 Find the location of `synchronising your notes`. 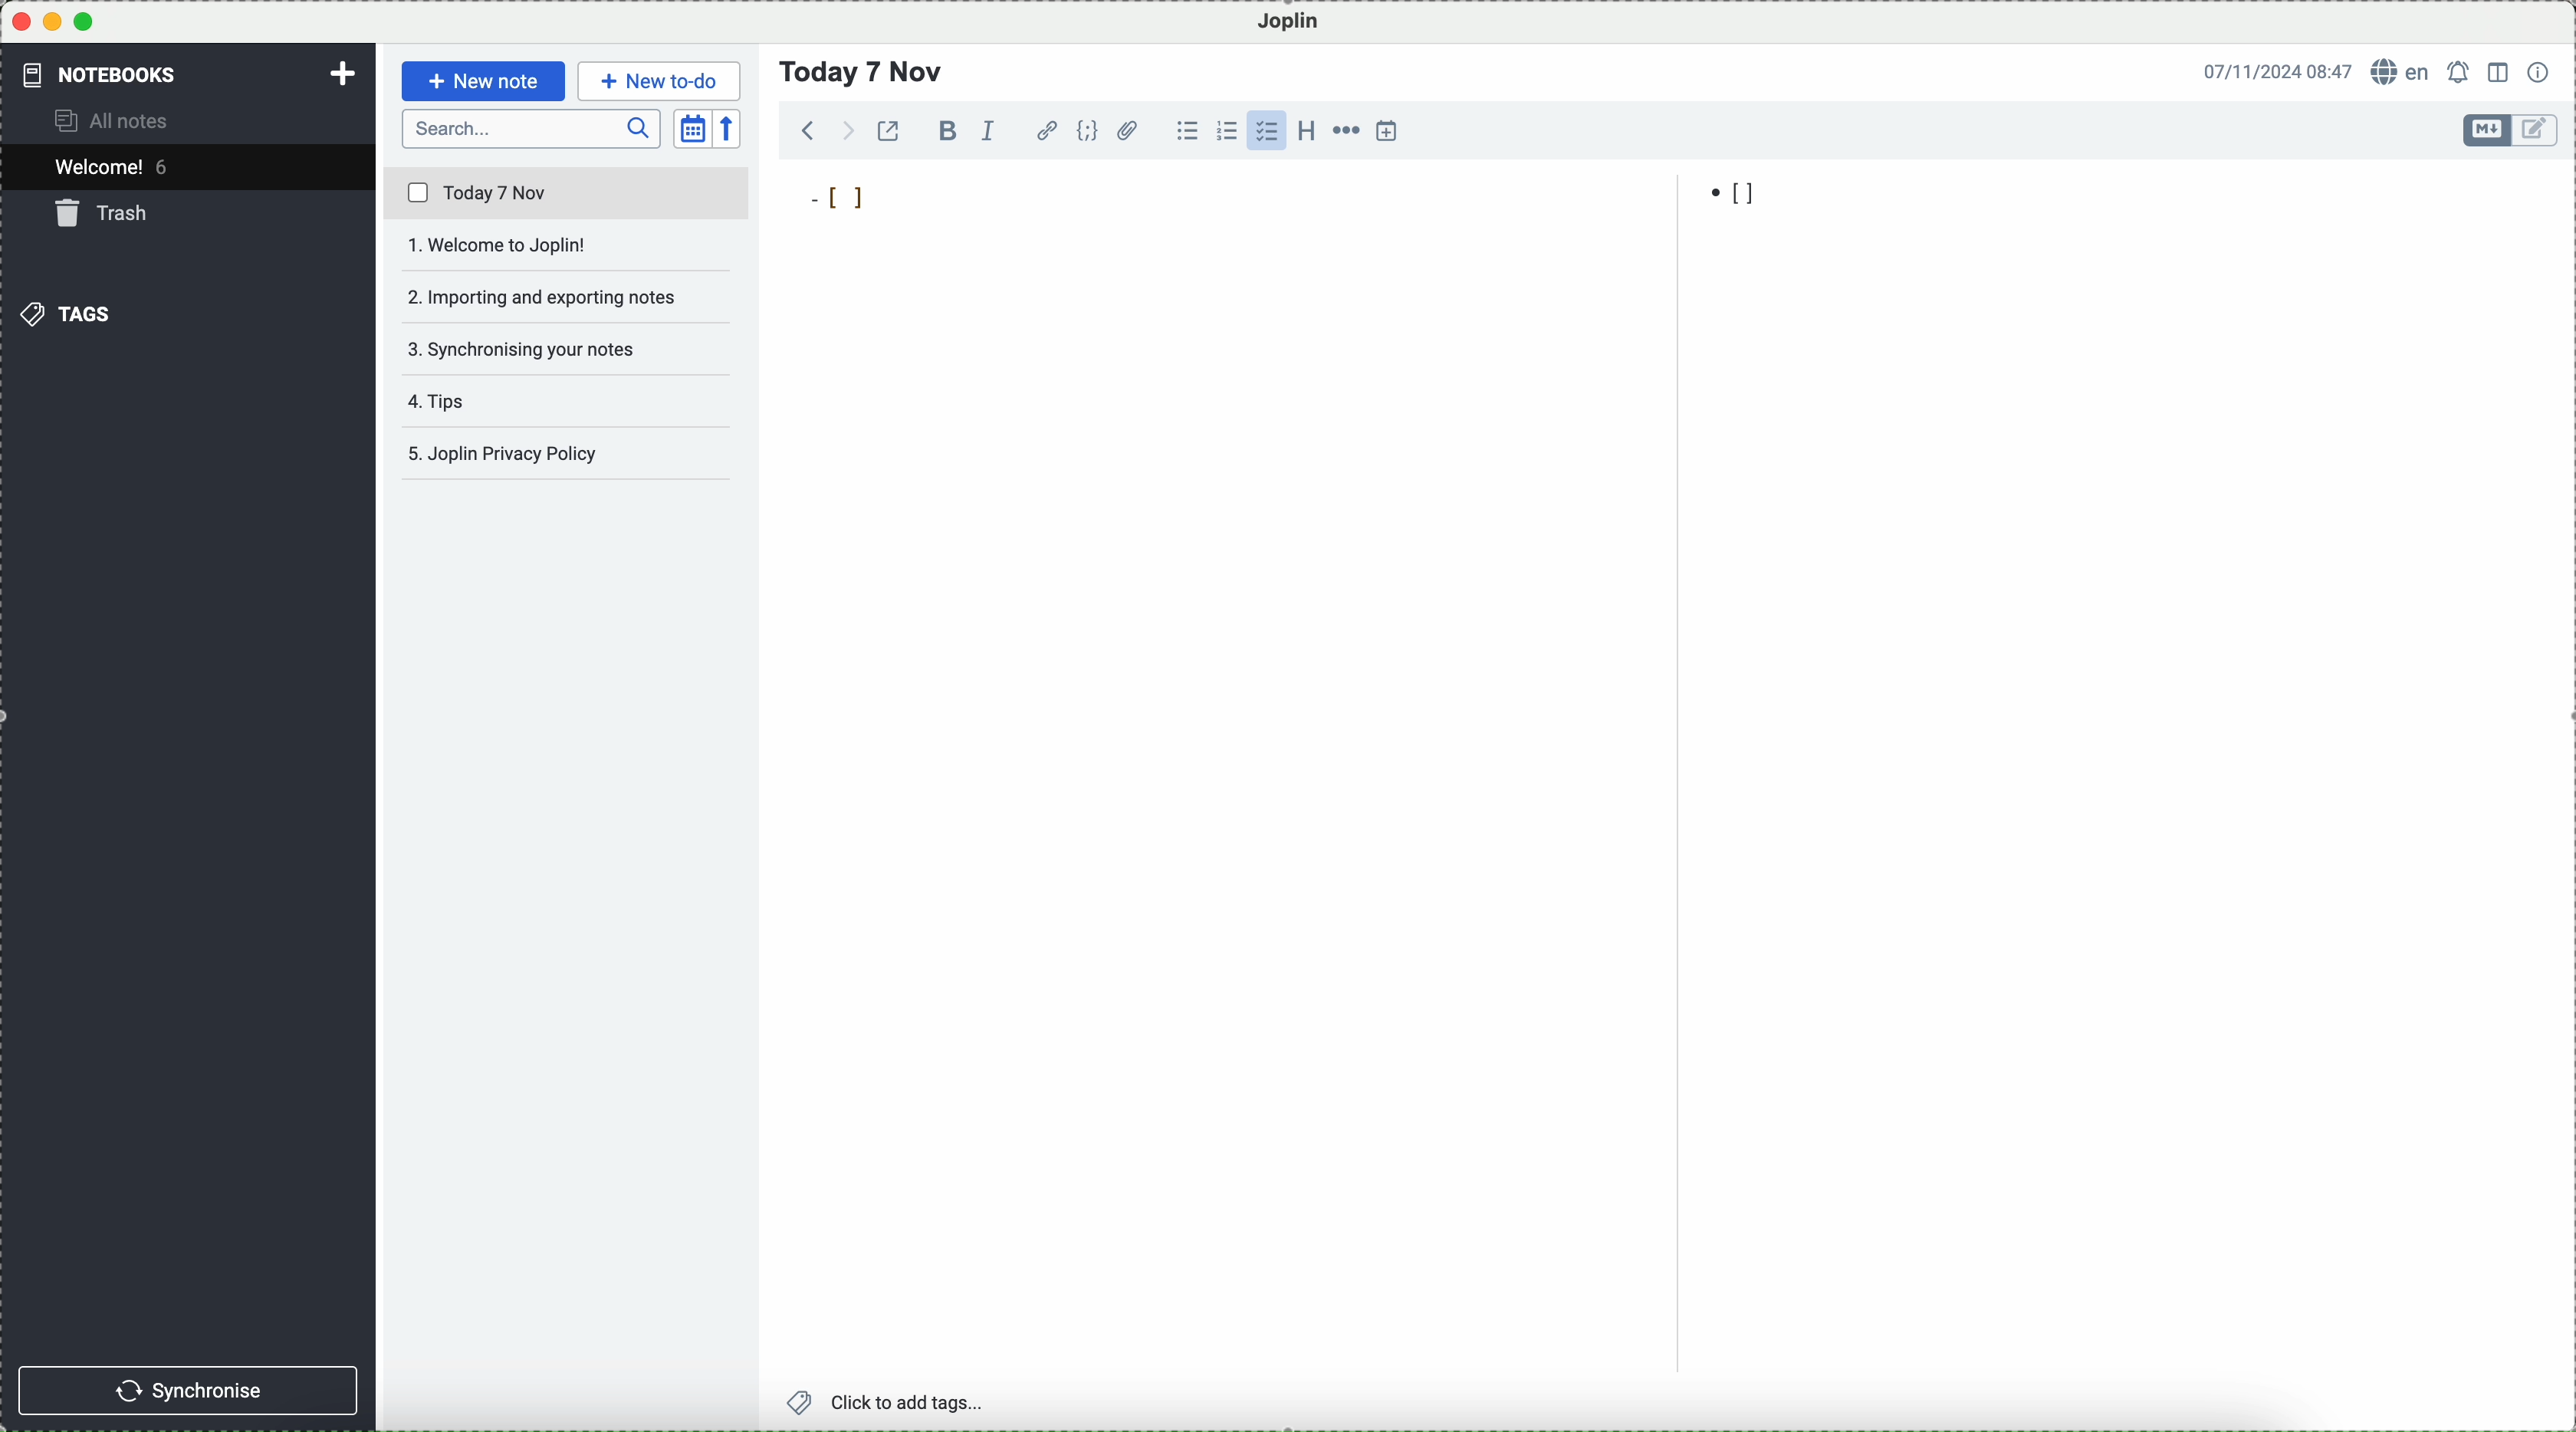

synchronising your notes is located at coordinates (568, 352).